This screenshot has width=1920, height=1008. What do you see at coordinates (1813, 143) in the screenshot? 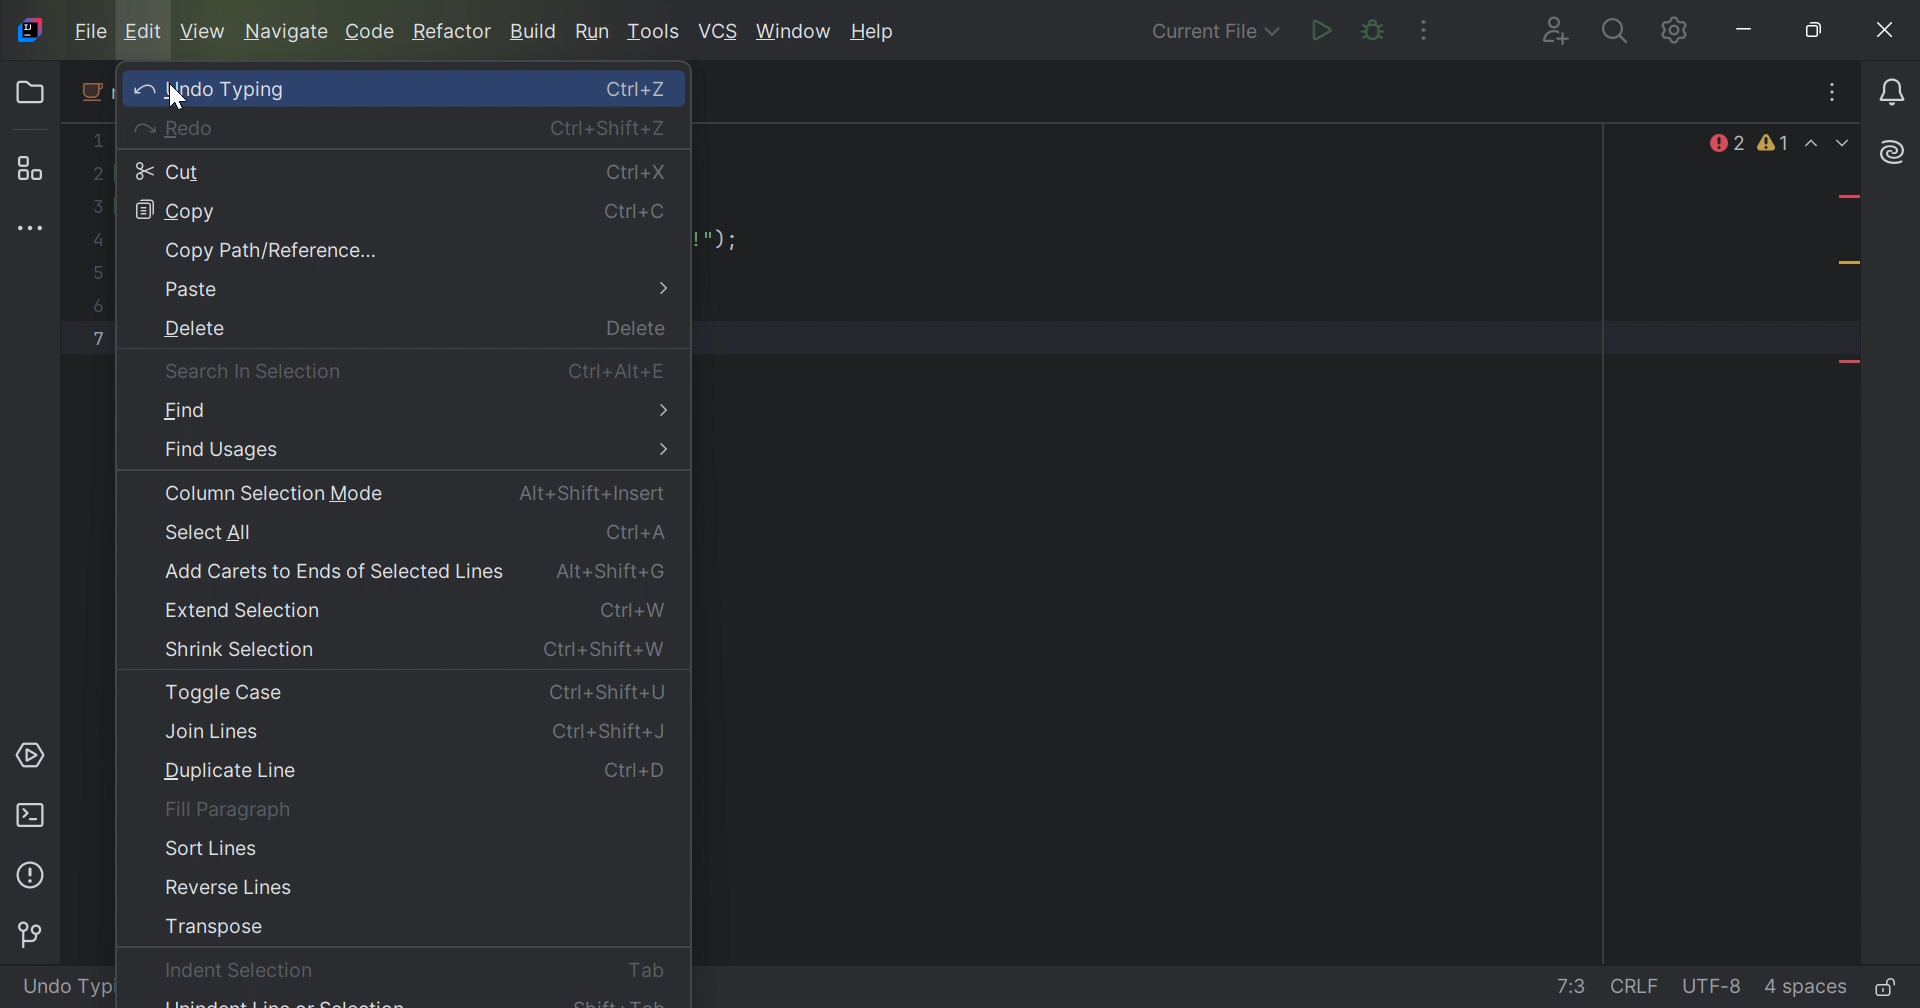
I see `Previous Highlighted Error` at bounding box center [1813, 143].